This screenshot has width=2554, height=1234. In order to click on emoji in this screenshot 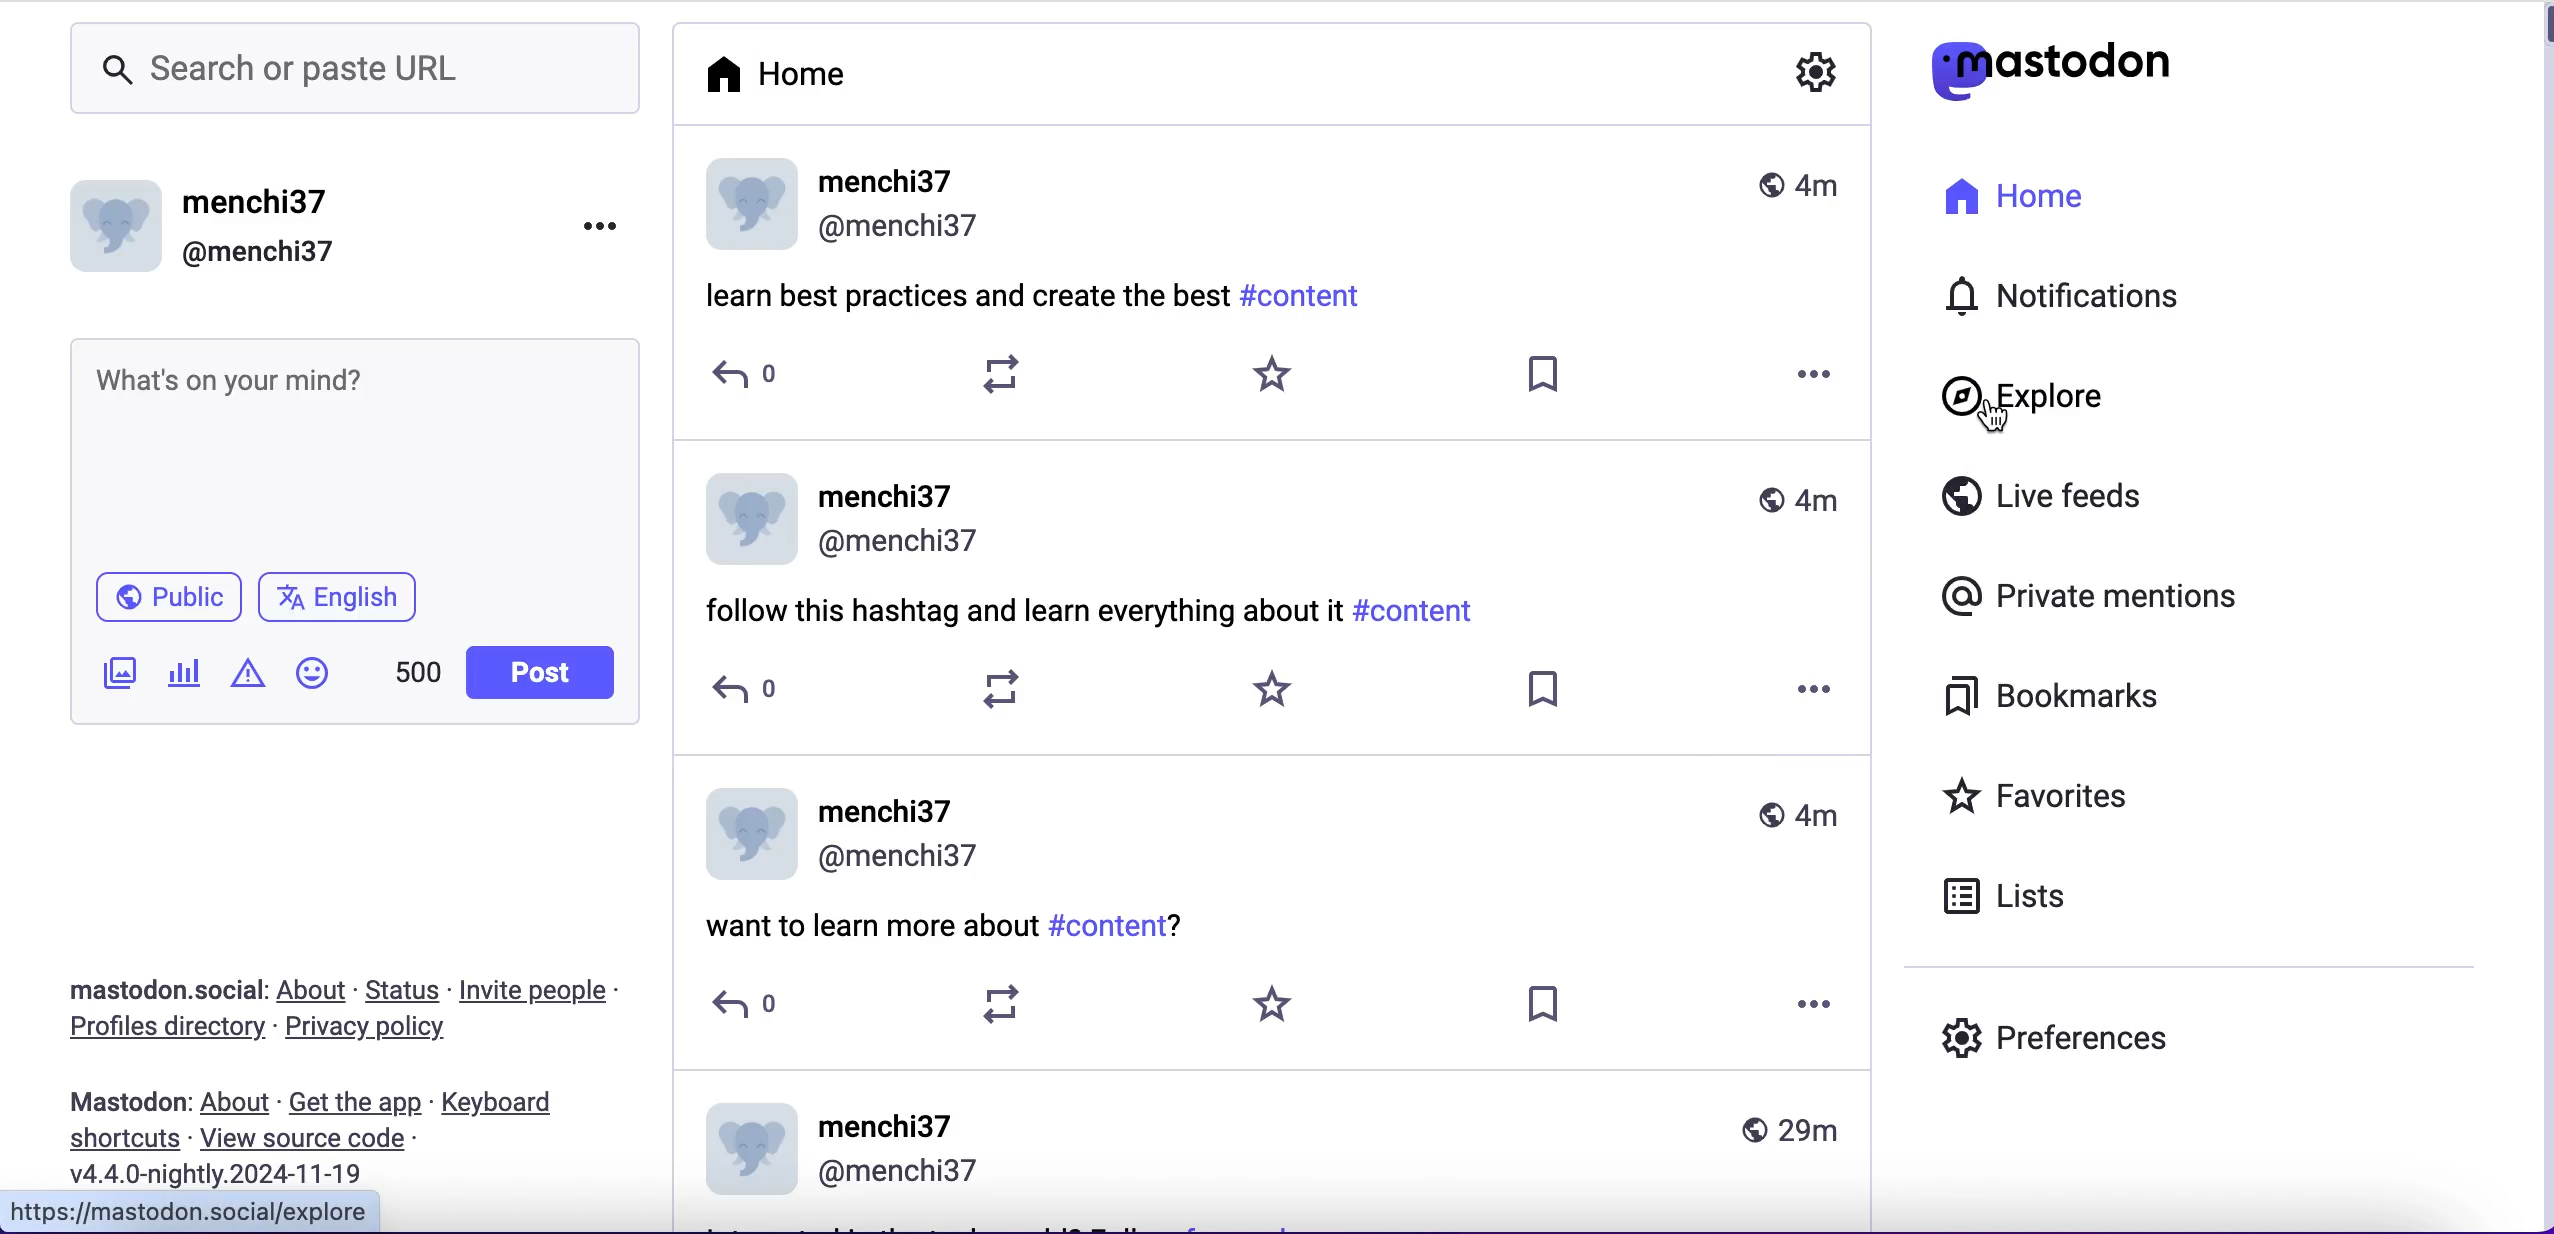, I will do `click(319, 674)`.